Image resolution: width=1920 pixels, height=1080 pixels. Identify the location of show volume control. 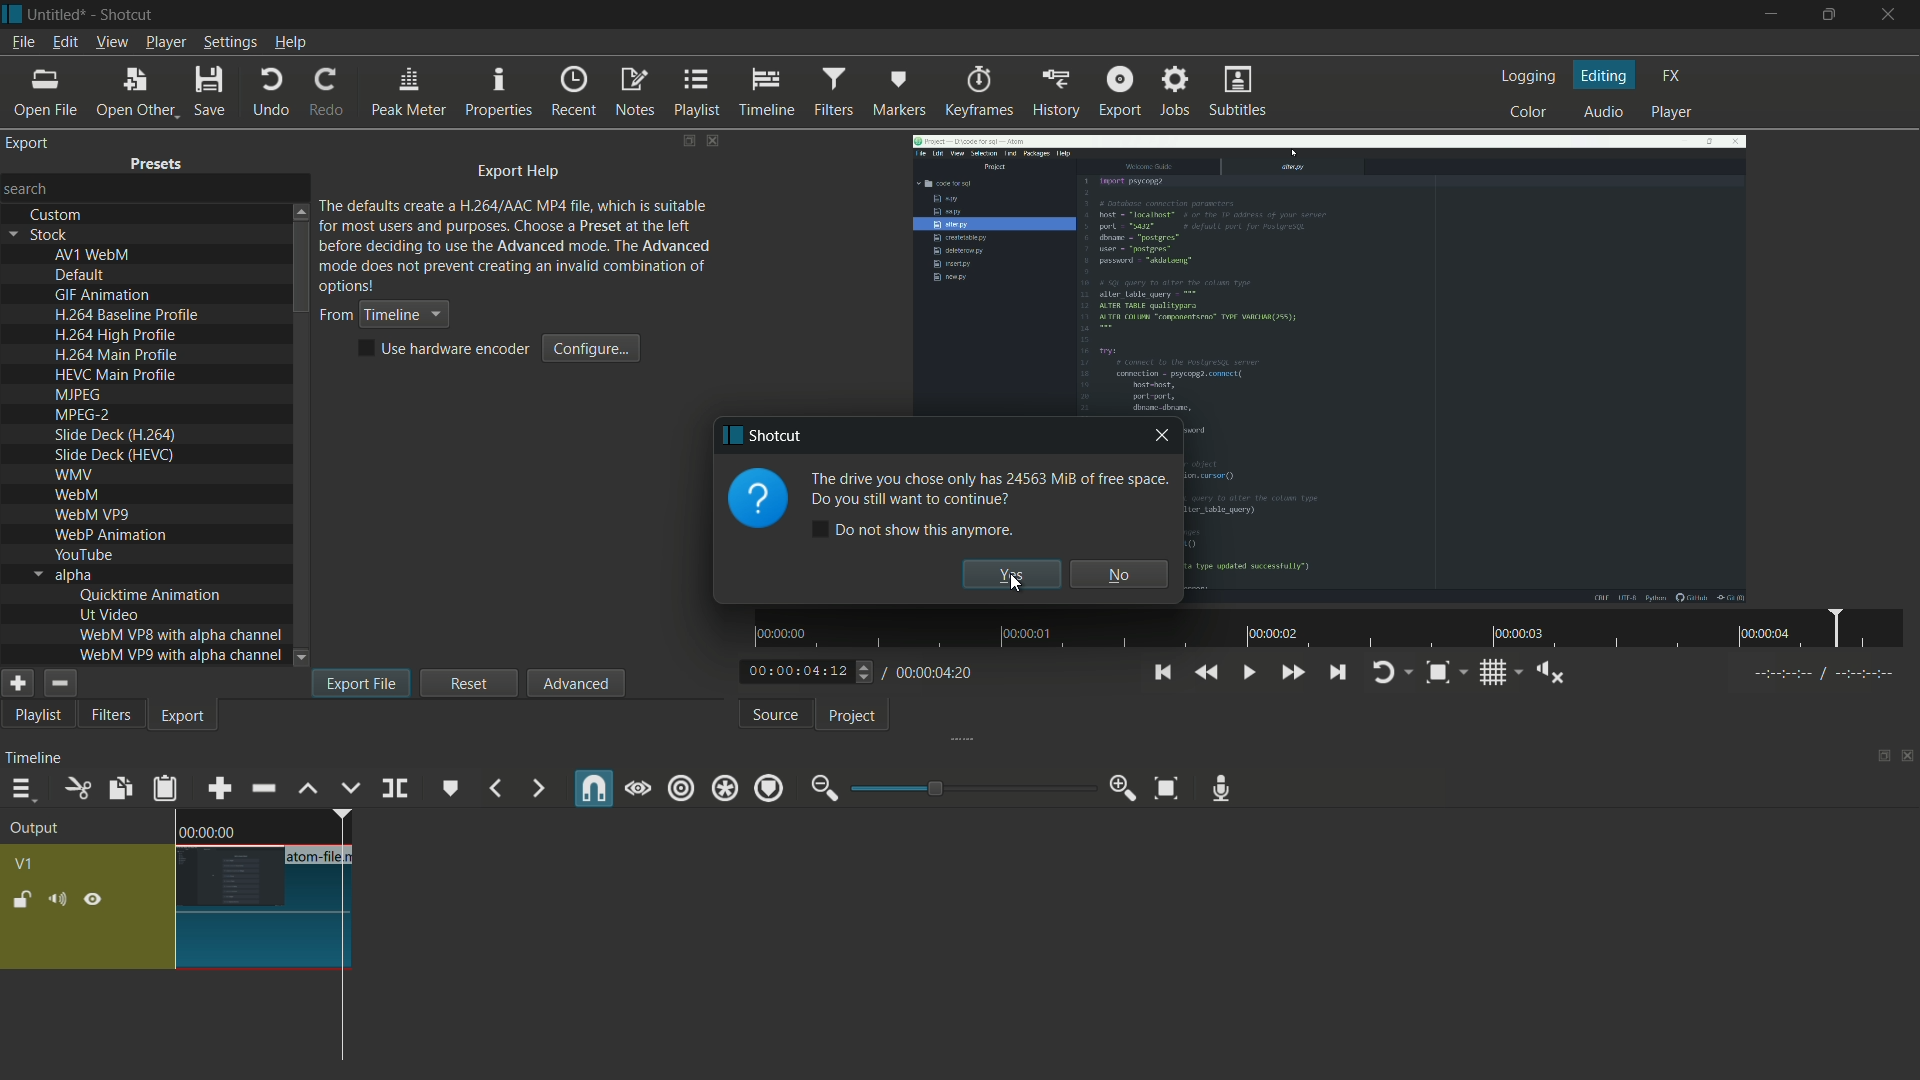
(1549, 674).